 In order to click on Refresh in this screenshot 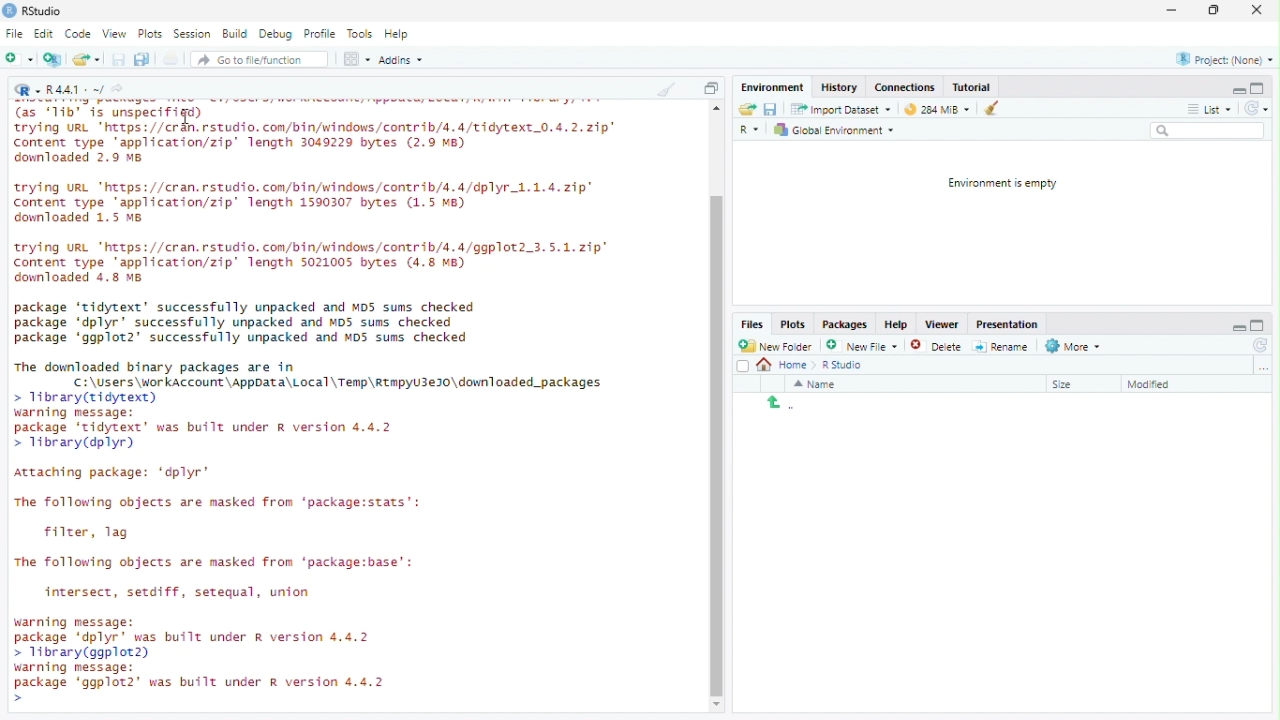, I will do `click(1258, 345)`.